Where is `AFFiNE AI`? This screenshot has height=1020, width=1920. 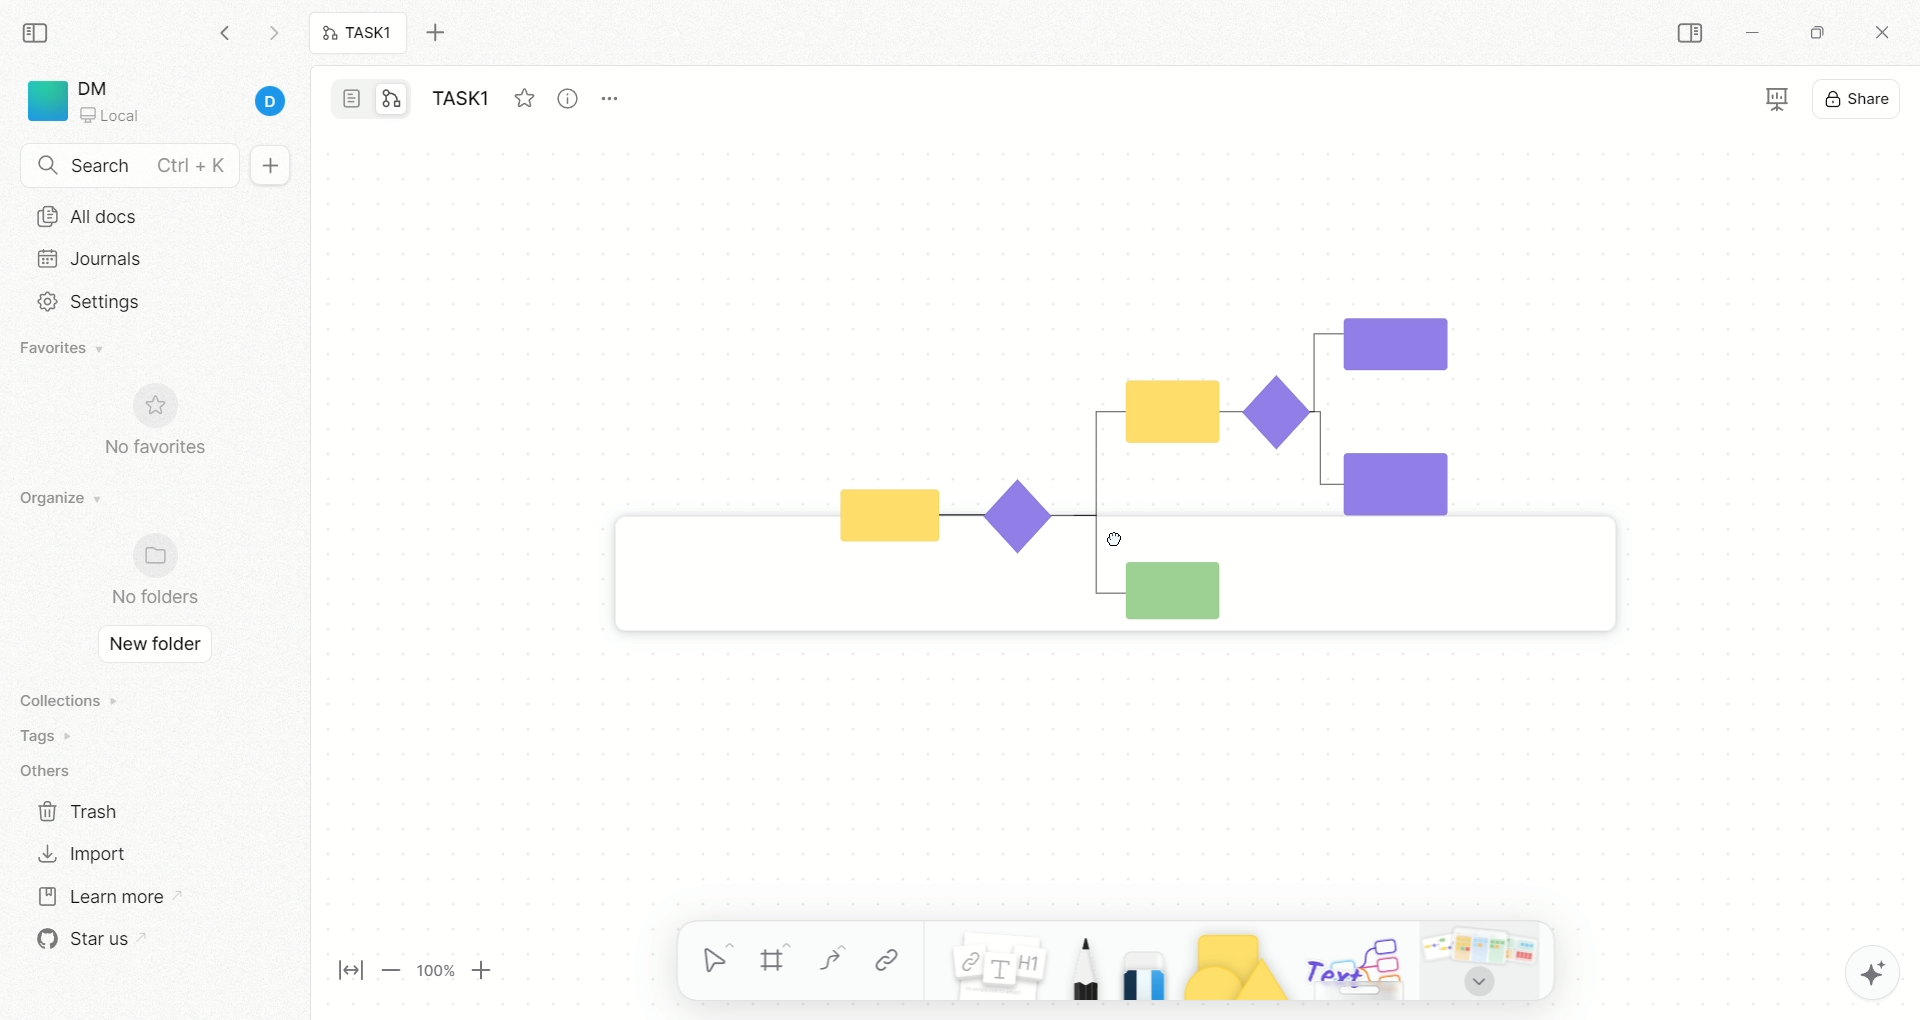 AFFiNE AI is located at coordinates (1851, 968).